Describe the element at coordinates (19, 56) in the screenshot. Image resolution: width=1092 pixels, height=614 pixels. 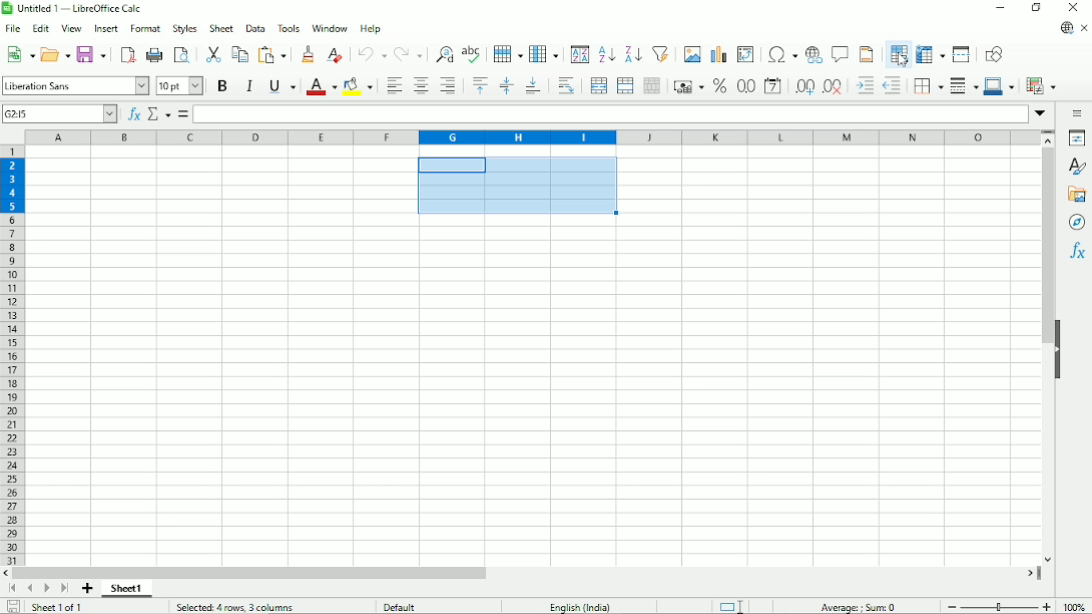
I see `New` at that location.